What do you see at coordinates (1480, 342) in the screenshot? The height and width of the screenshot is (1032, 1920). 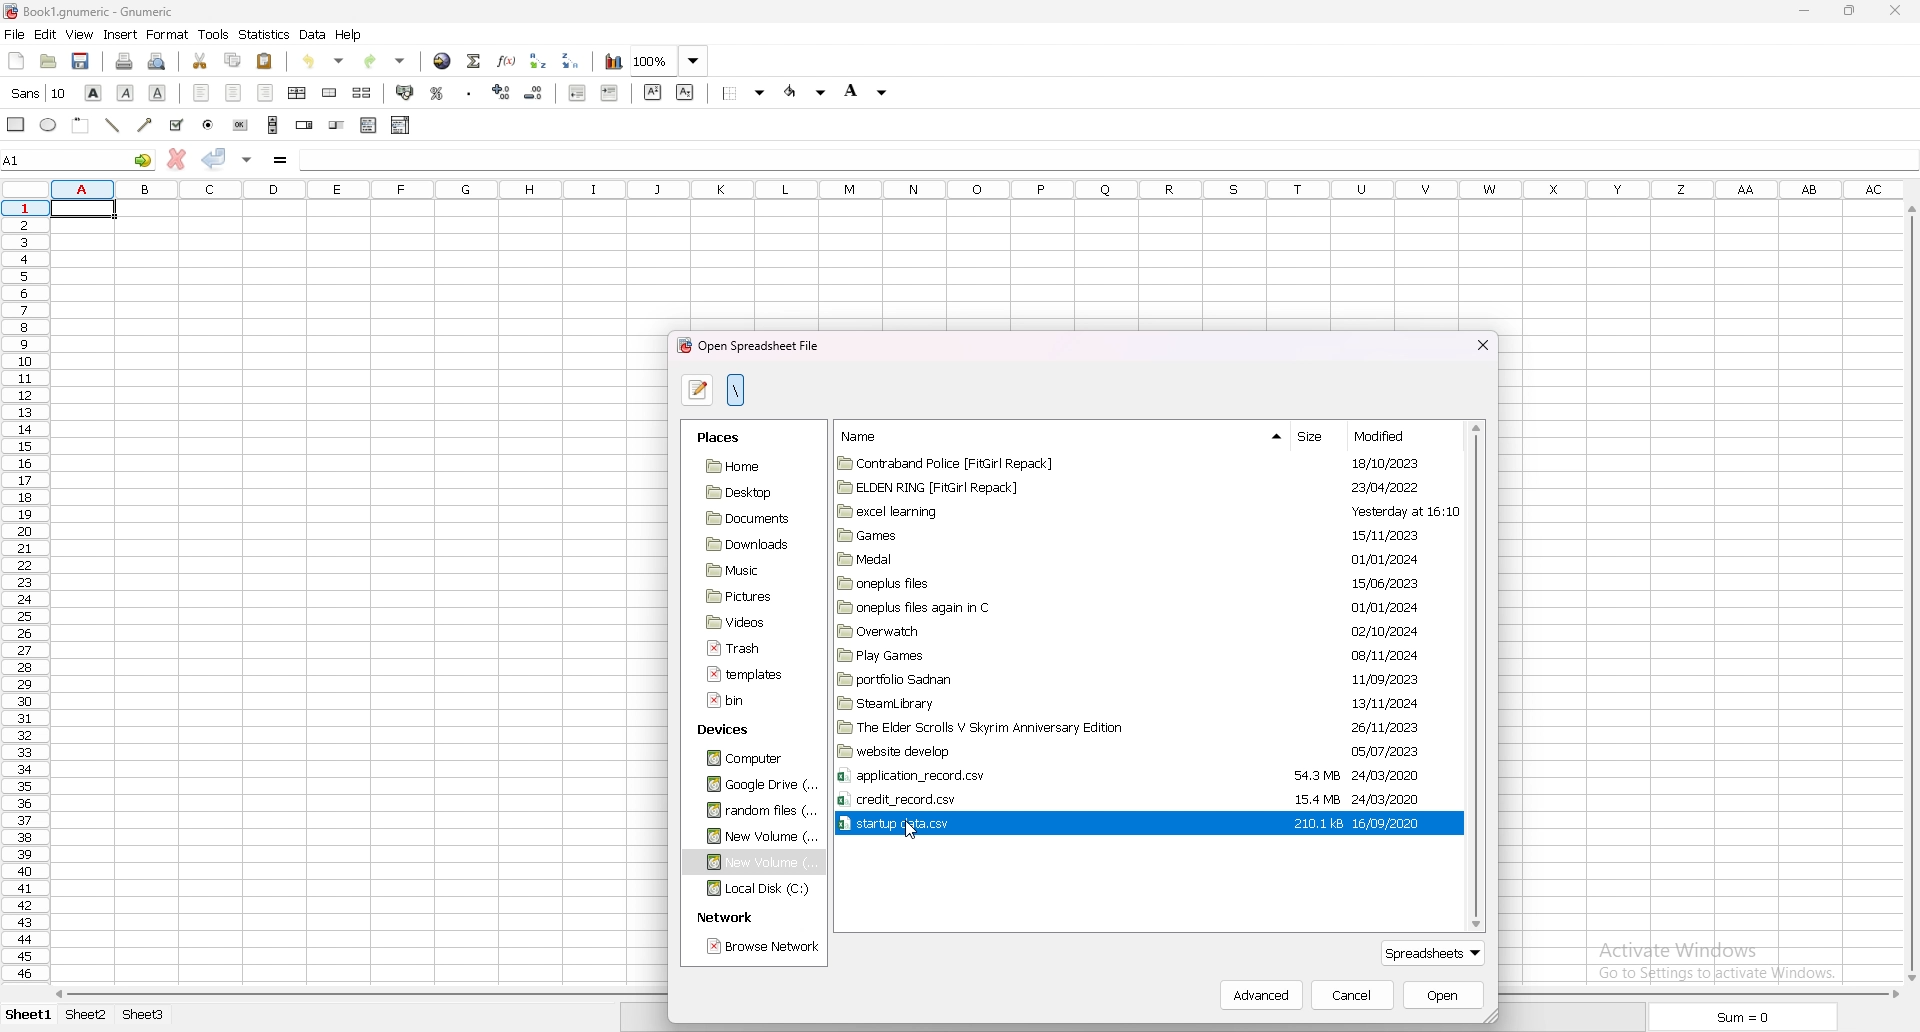 I see `close` at bounding box center [1480, 342].